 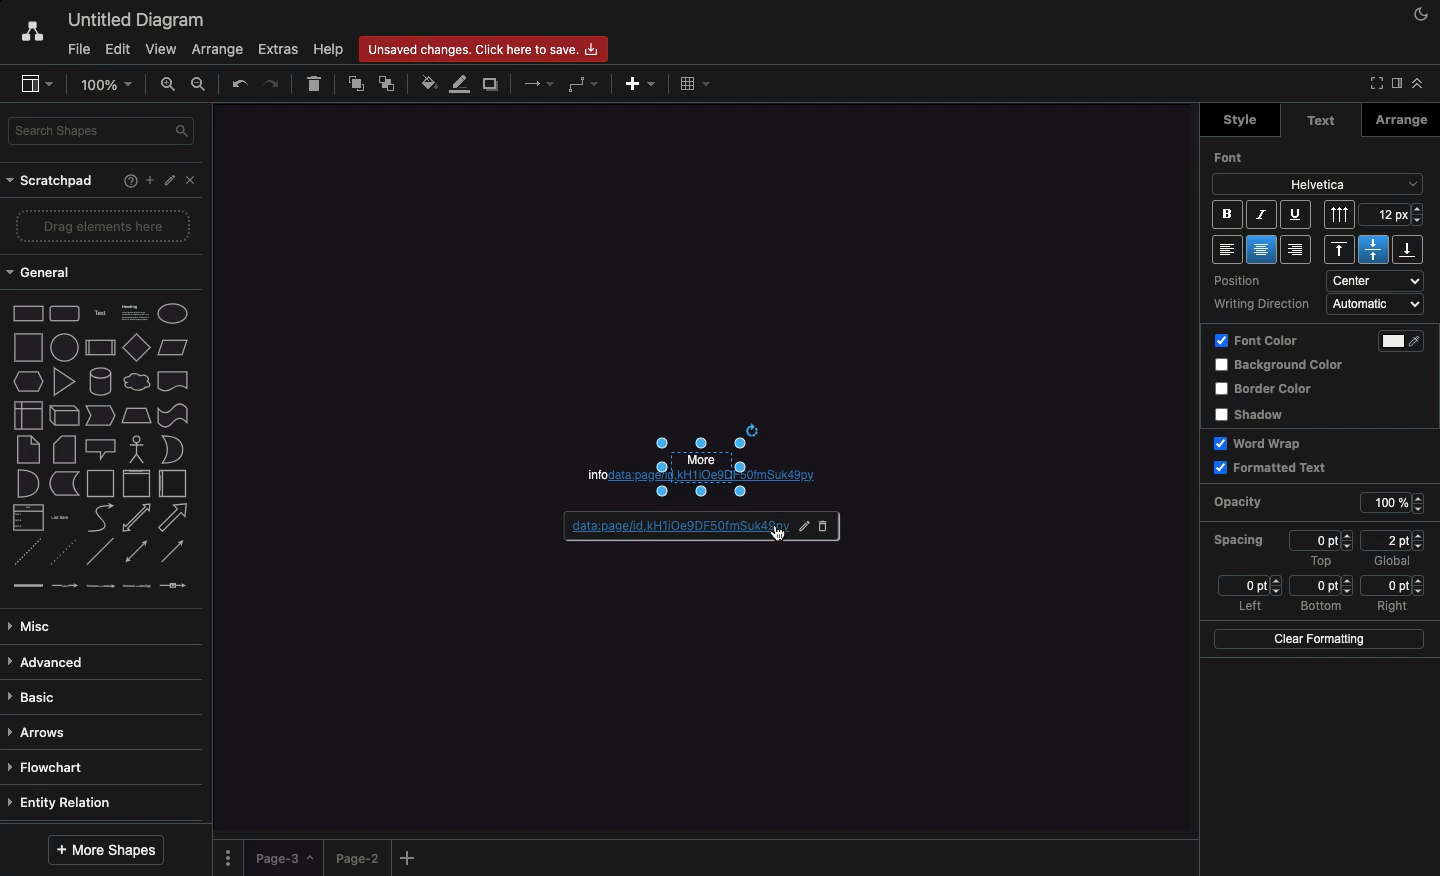 I want to click on 0 pt, so click(x=1394, y=585).